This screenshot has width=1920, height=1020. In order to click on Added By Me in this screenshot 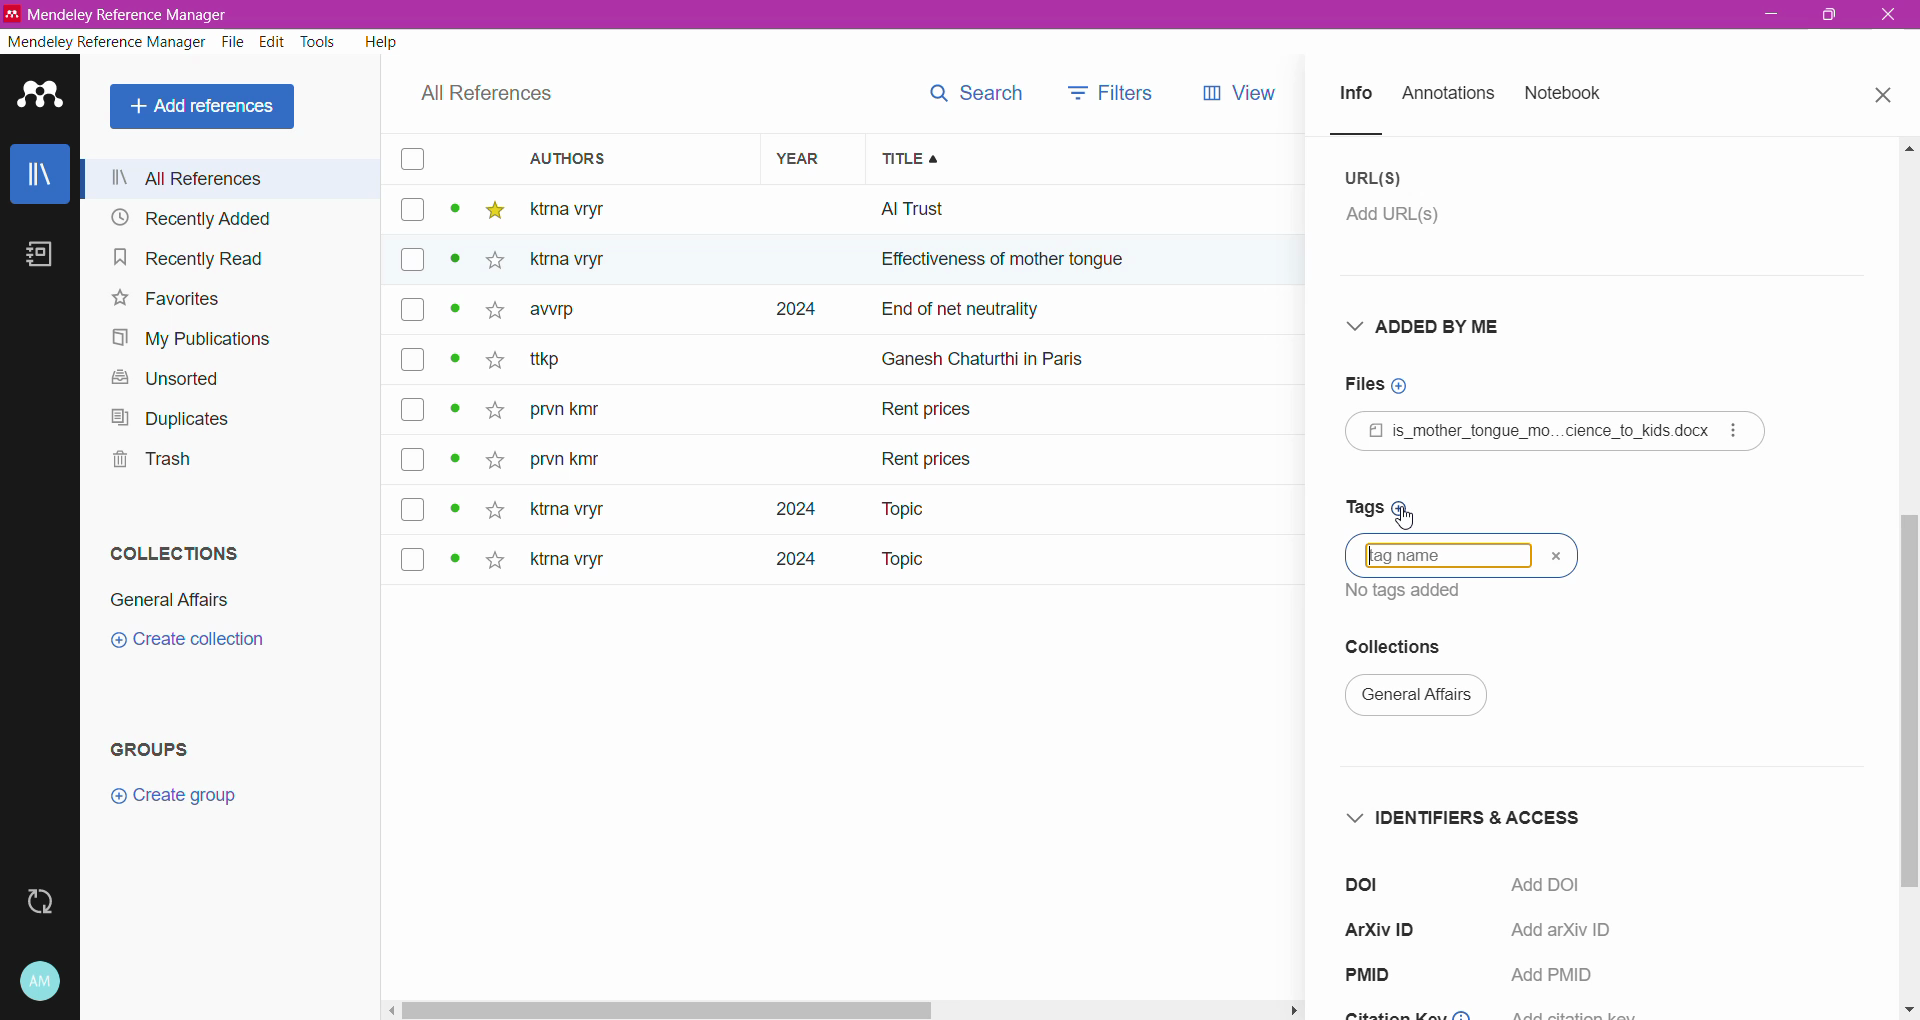, I will do `click(1437, 326)`.